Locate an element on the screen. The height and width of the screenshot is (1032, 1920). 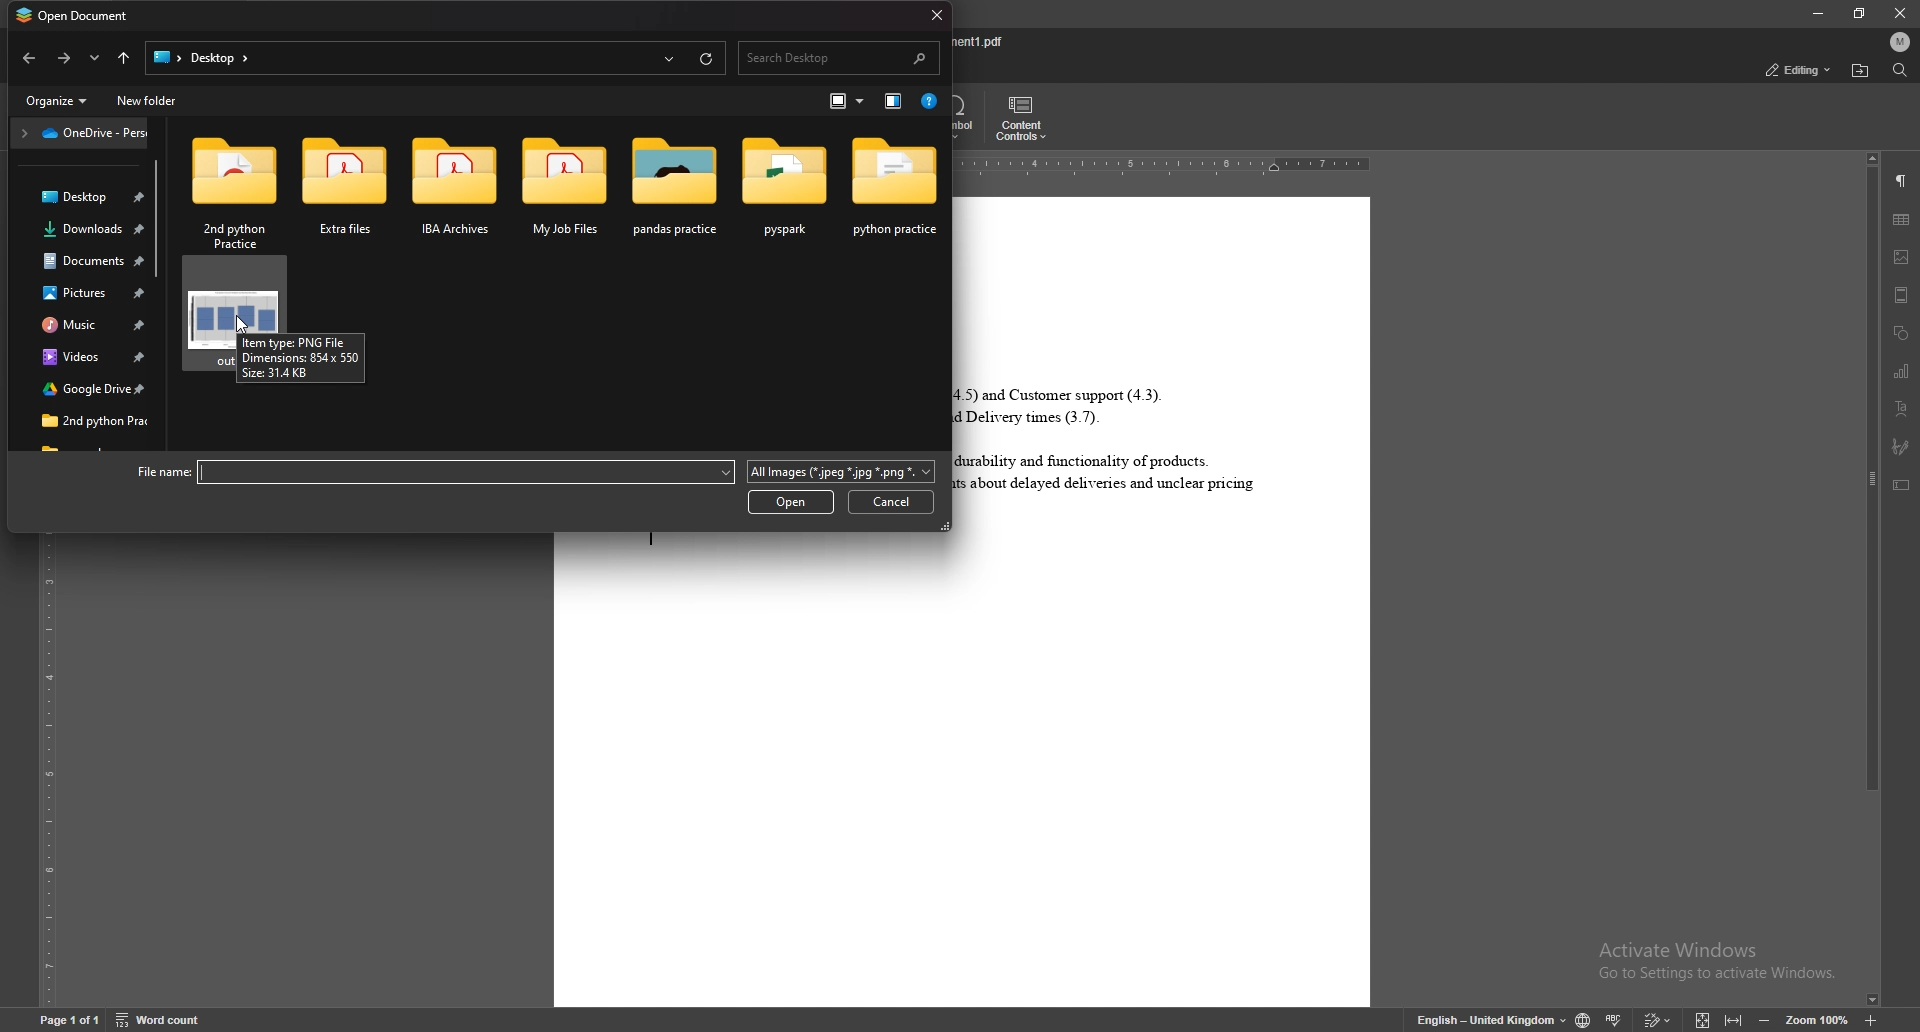
change text language is located at coordinates (1490, 1021).